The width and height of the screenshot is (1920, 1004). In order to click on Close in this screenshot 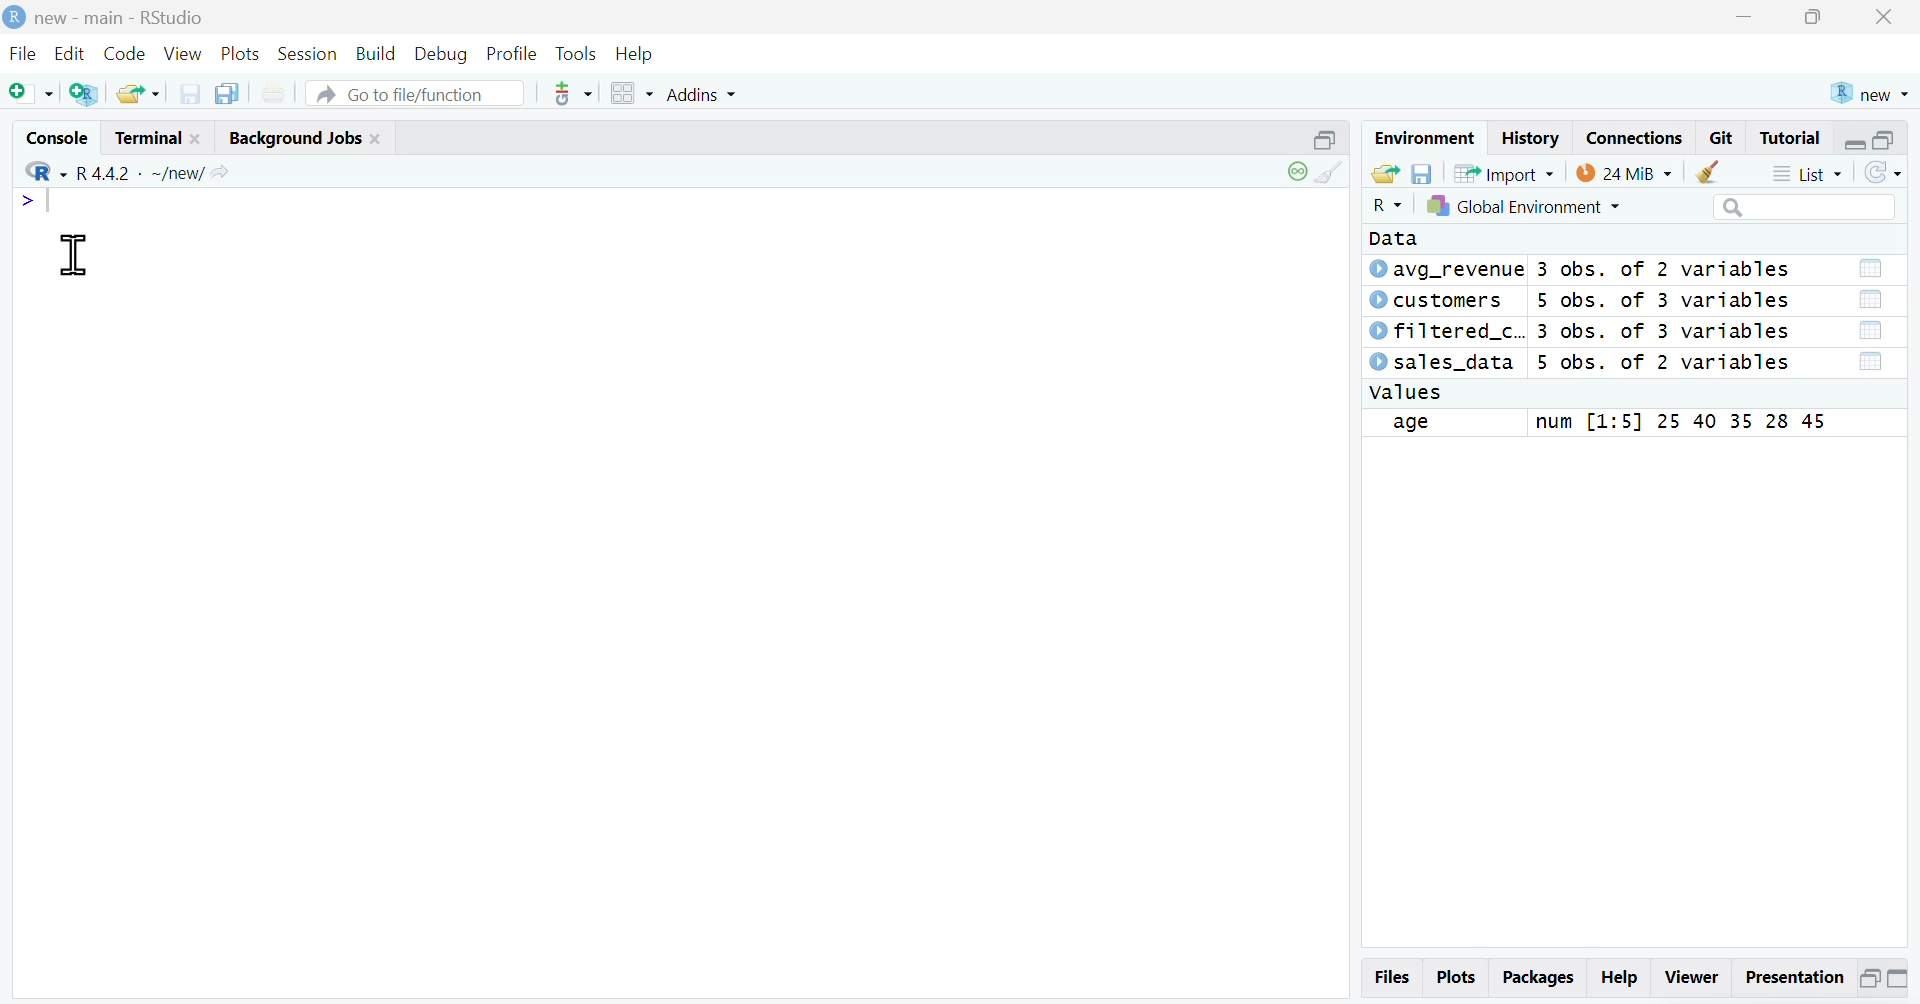, I will do `click(1883, 18)`.